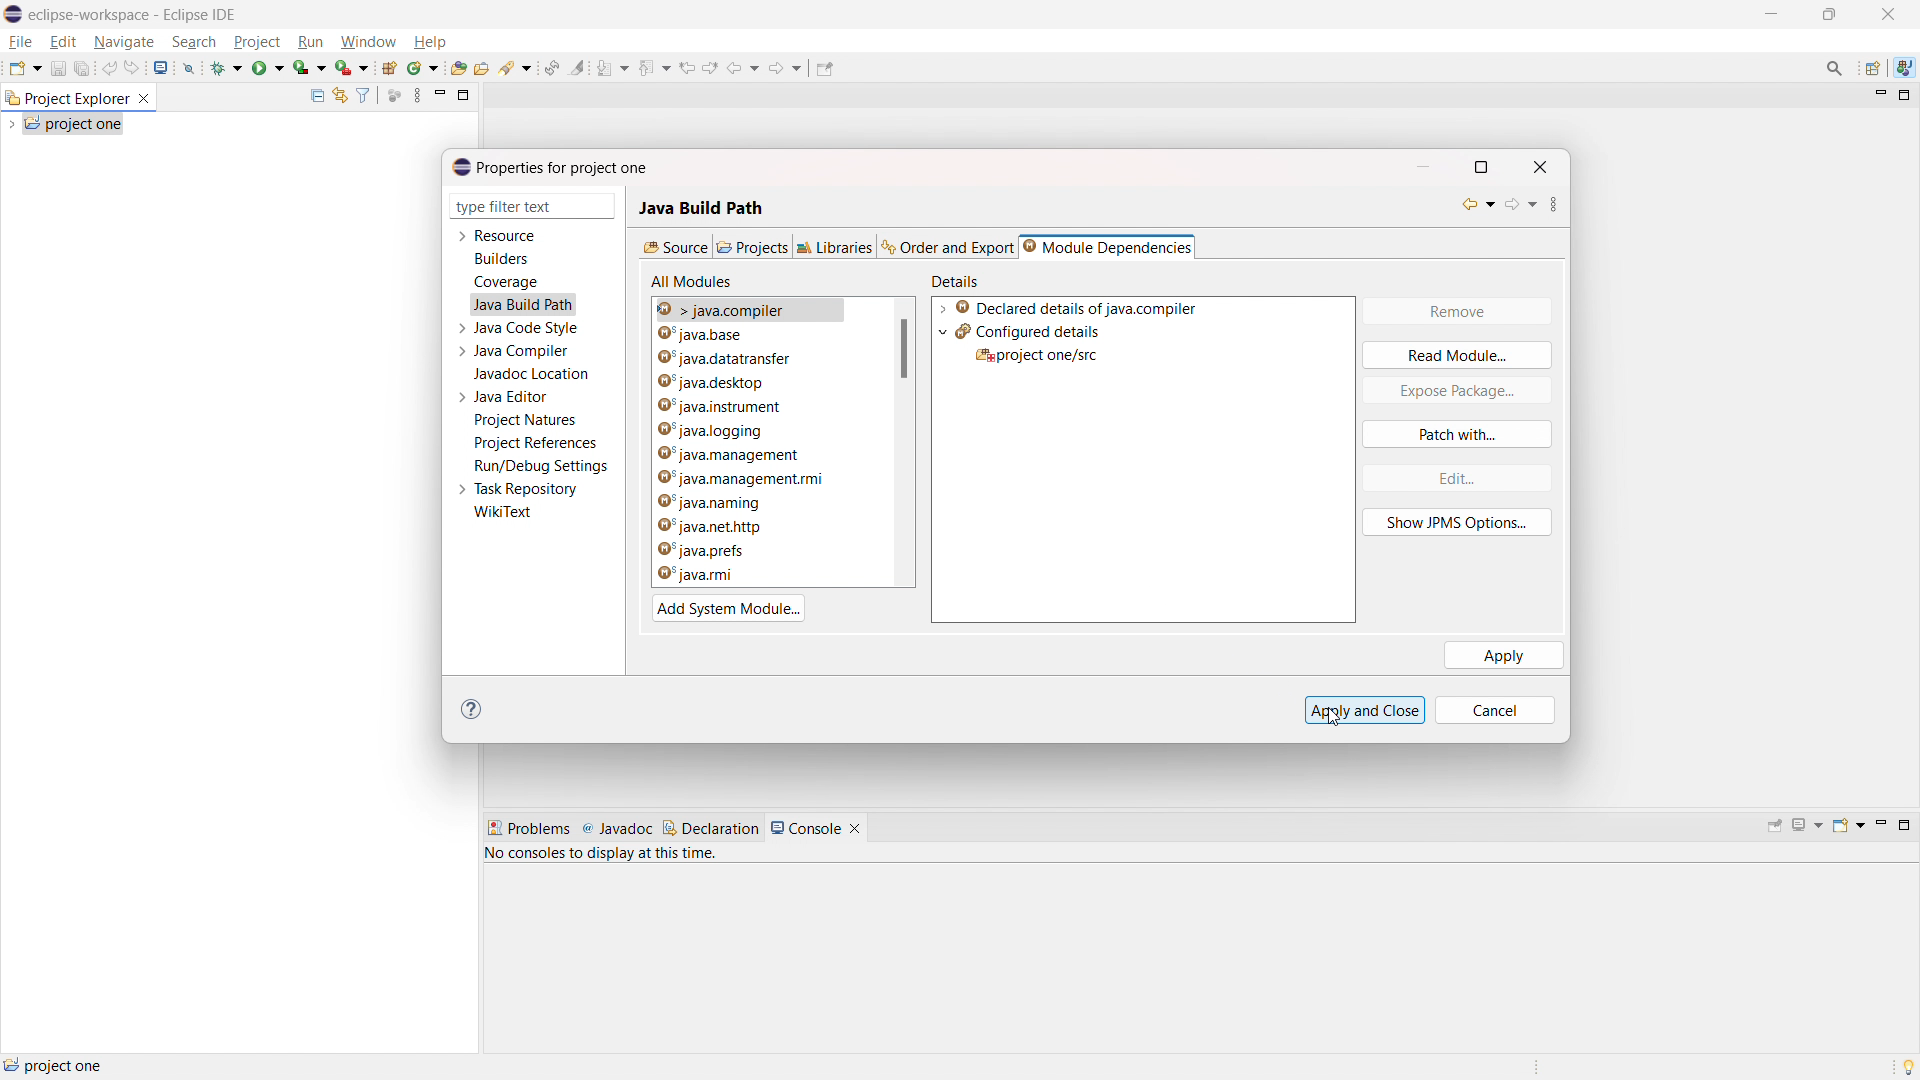 The width and height of the screenshot is (1920, 1080). Describe the element at coordinates (746, 502) in the screenshot. I see `java.naming` at that location.